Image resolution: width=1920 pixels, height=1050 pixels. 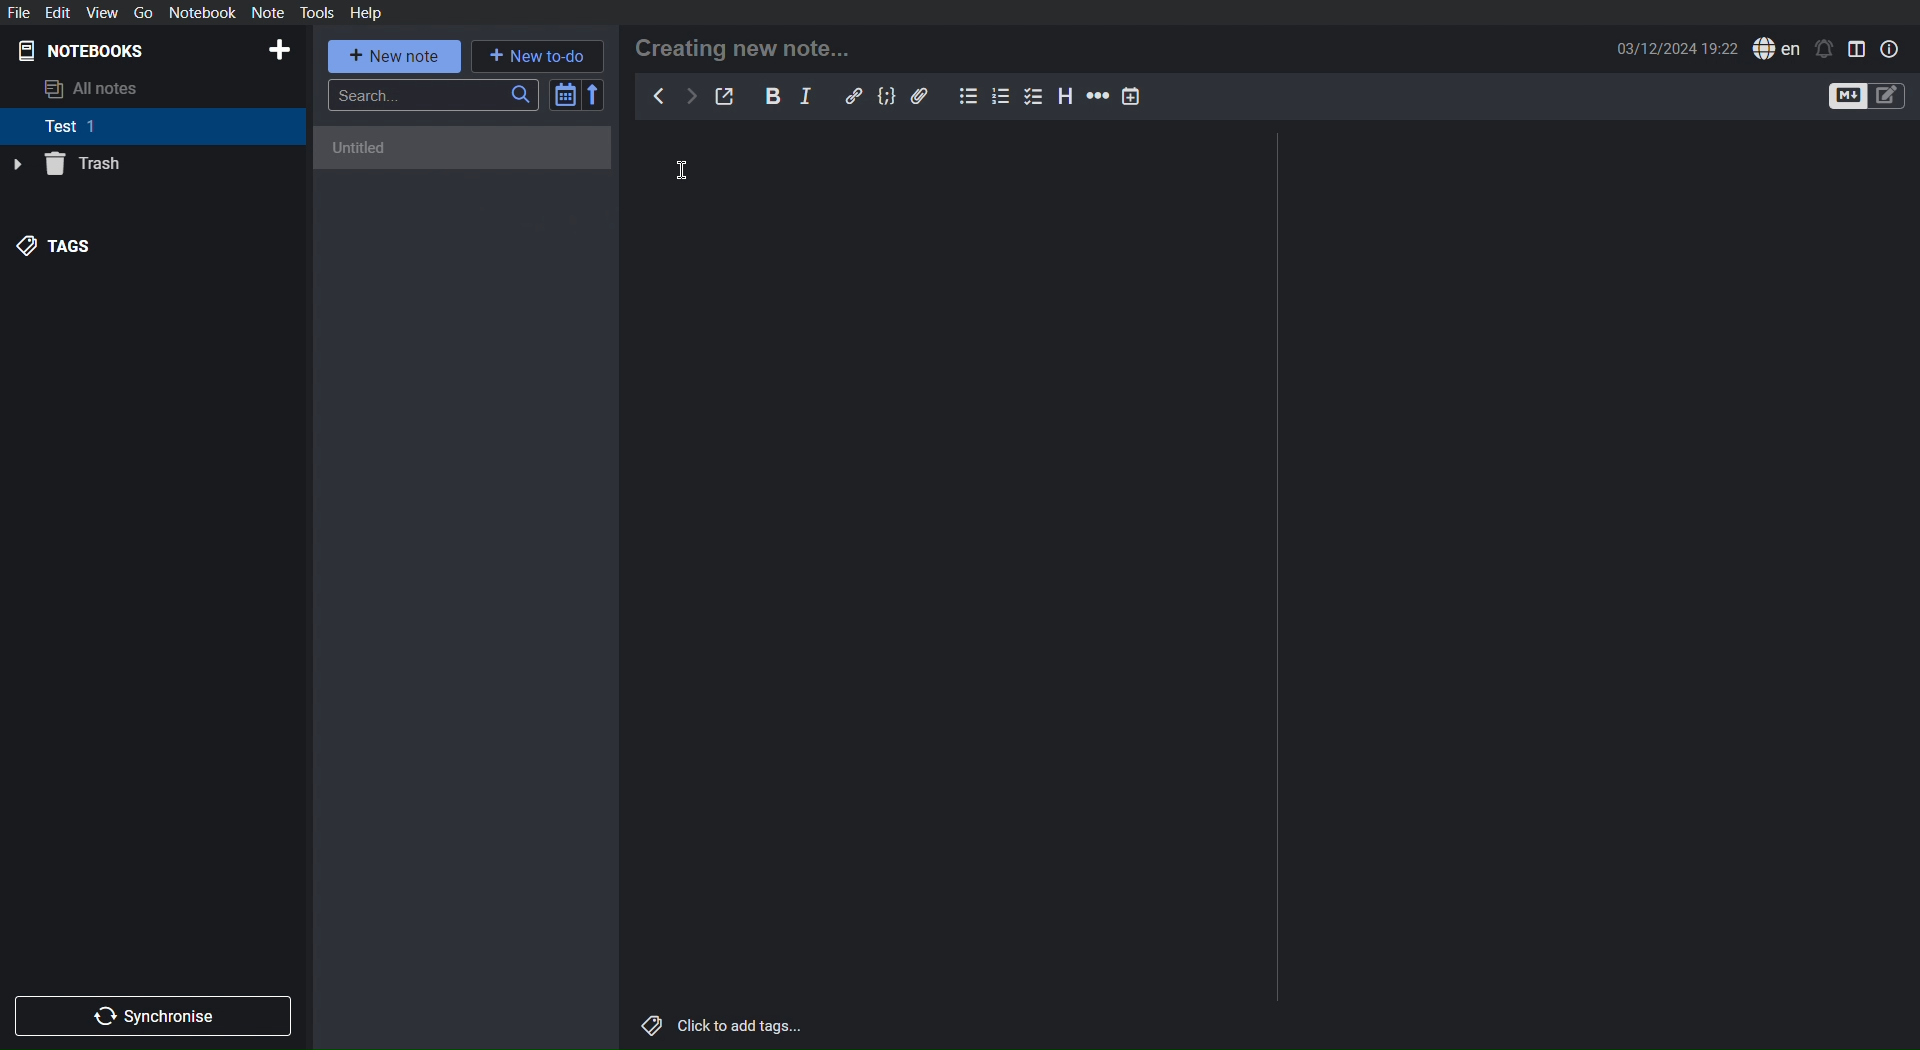 I want to click on Numbered List, so click(x=1000, y=96).